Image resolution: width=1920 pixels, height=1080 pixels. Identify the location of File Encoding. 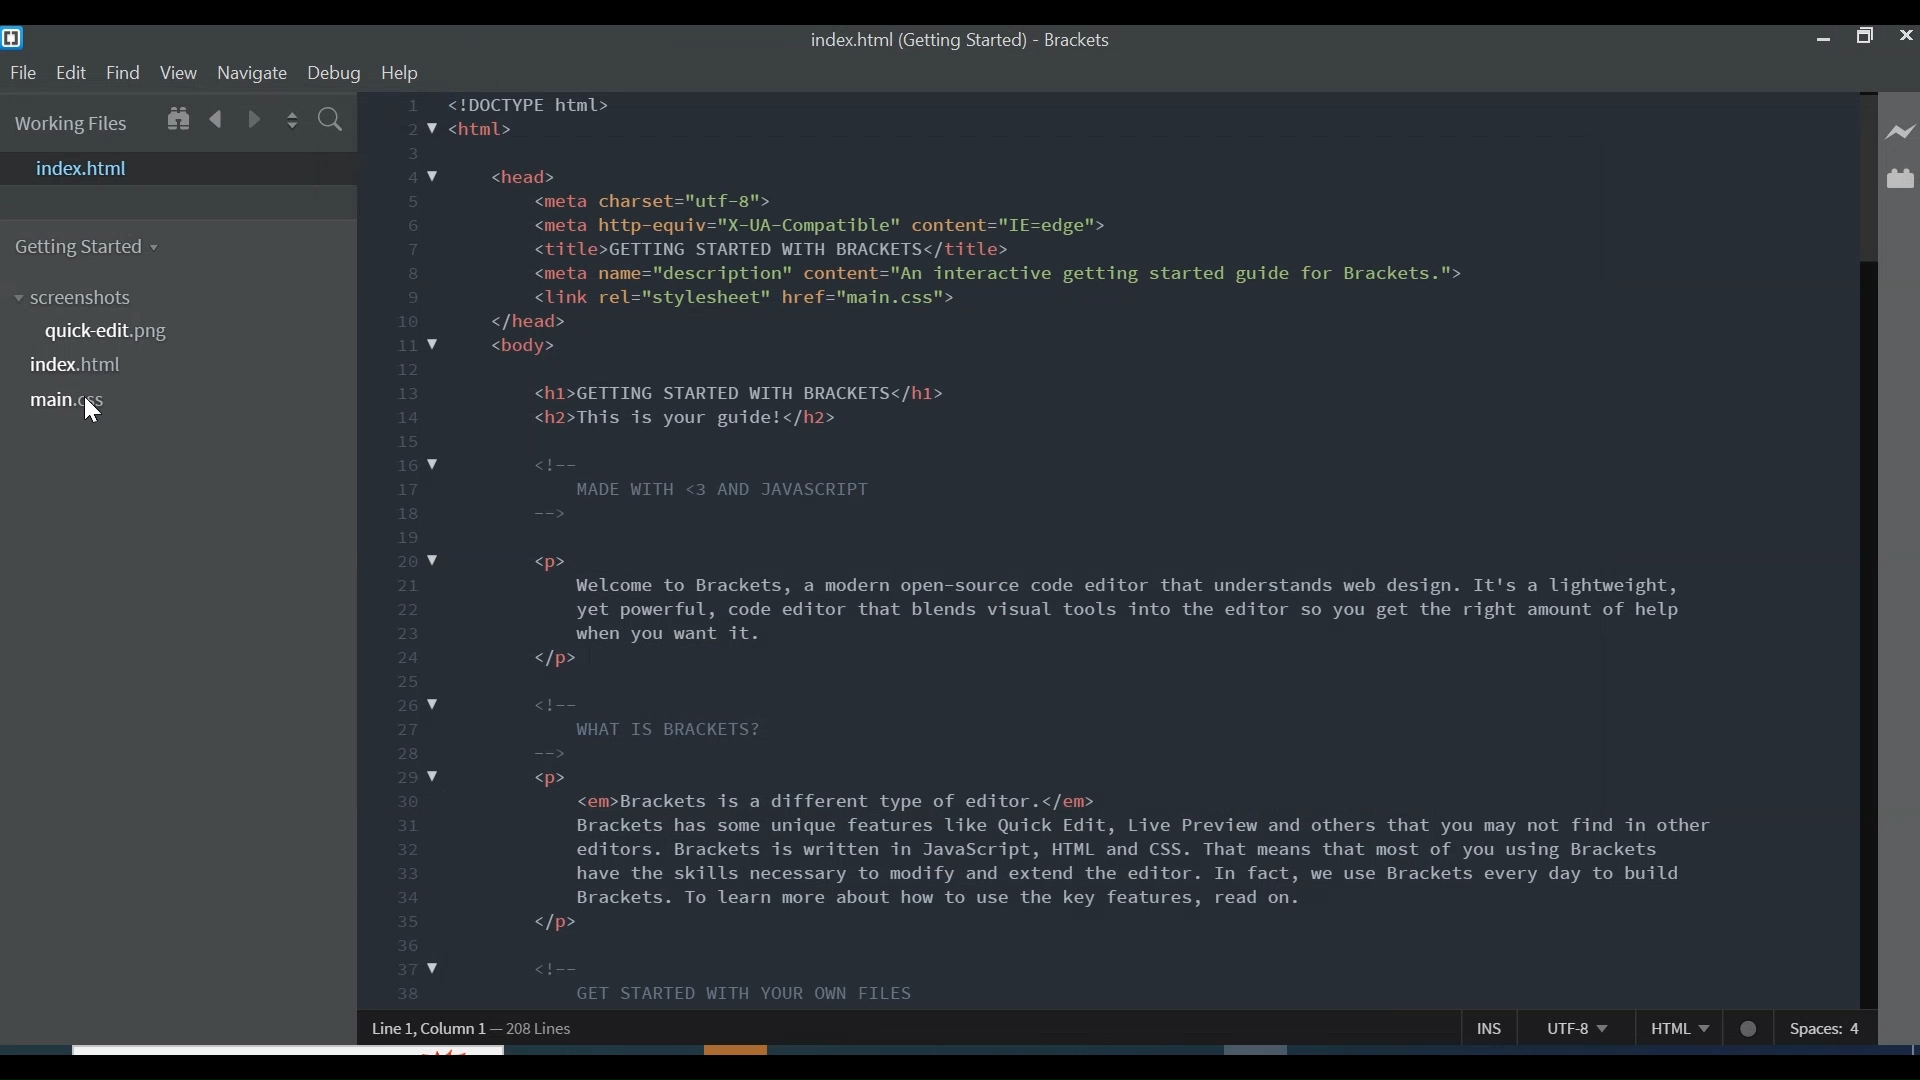
(1579, 1029).